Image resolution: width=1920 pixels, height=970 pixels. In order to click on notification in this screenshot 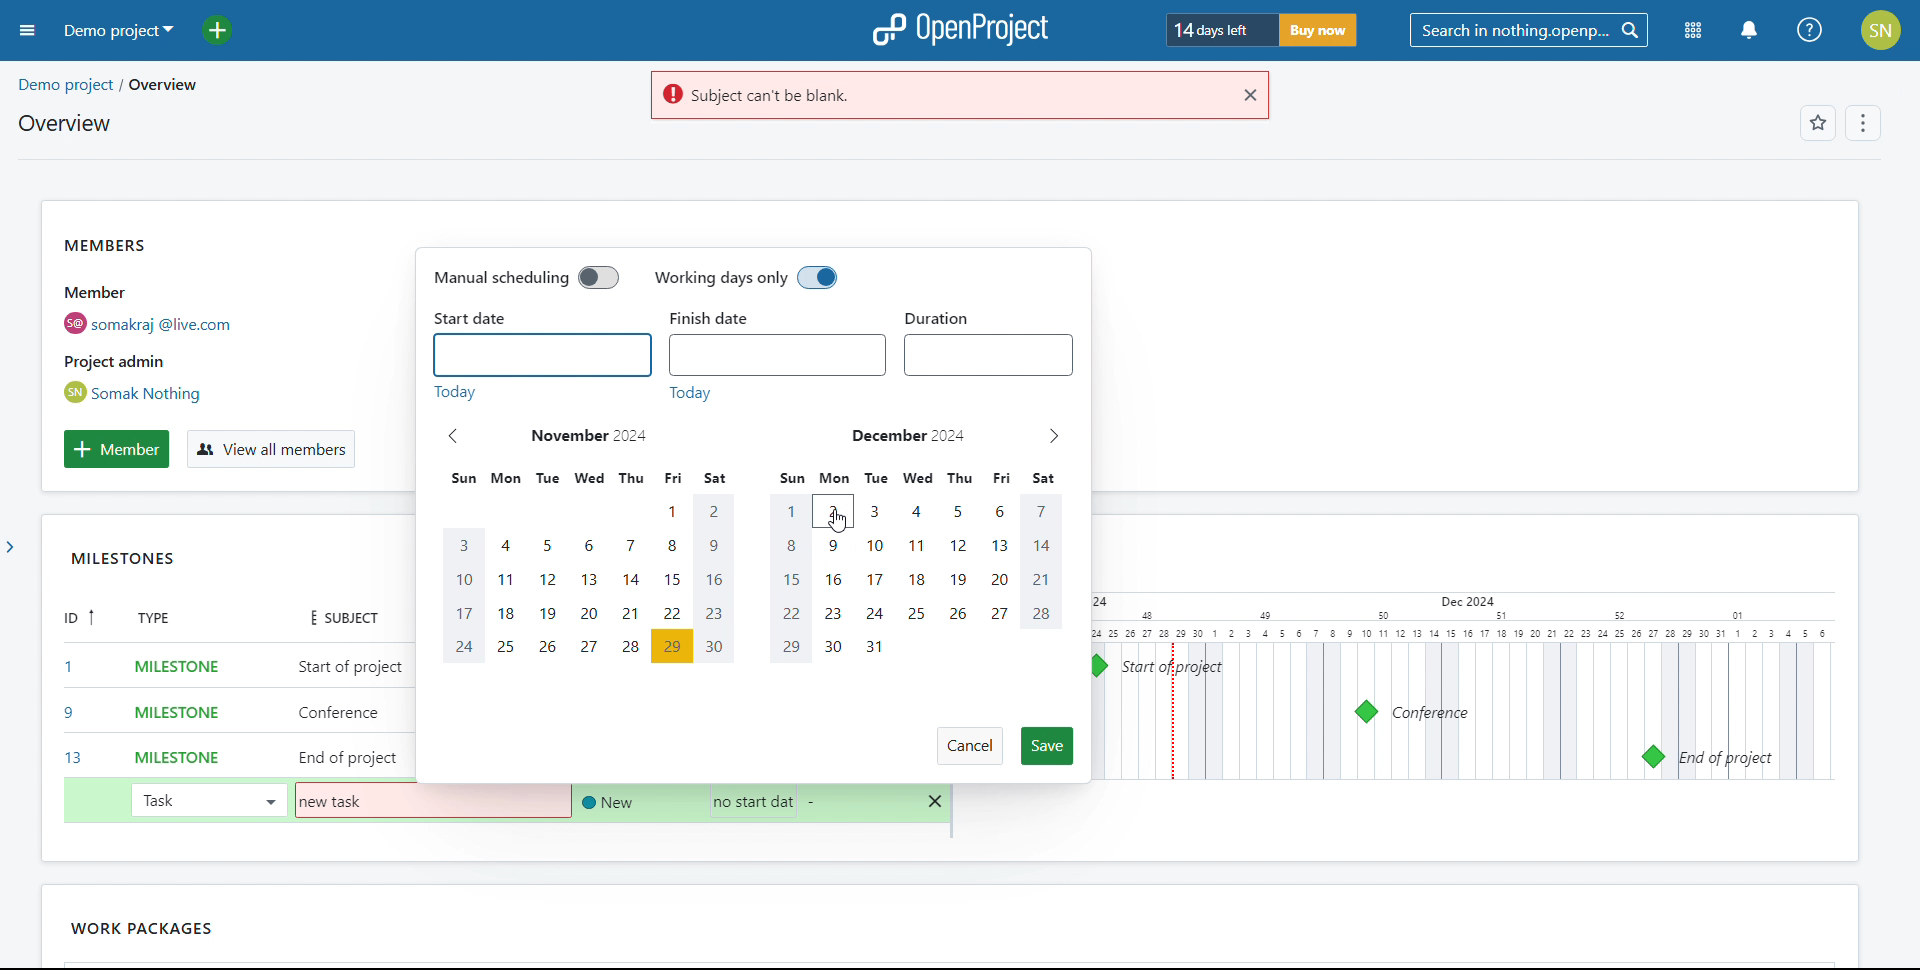, I will do `click(1748, 31)`.